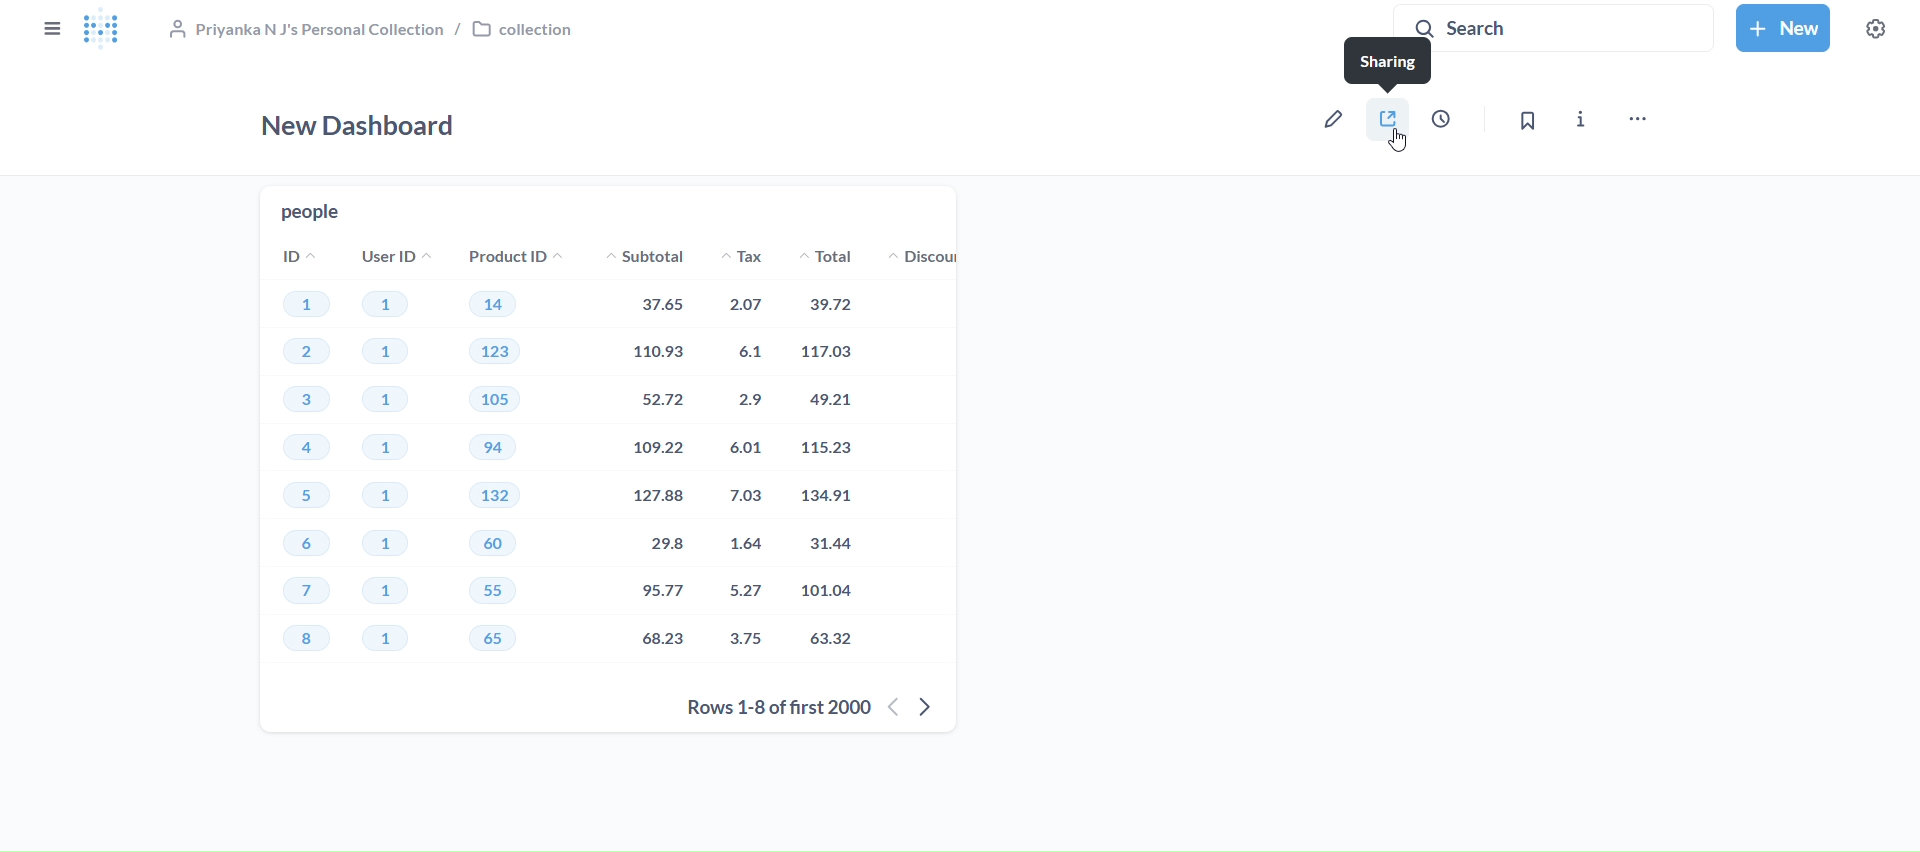  What do you see at coordinates (744, 457) in the screenshot?
I see `tax` at bounding box center [744, 457].